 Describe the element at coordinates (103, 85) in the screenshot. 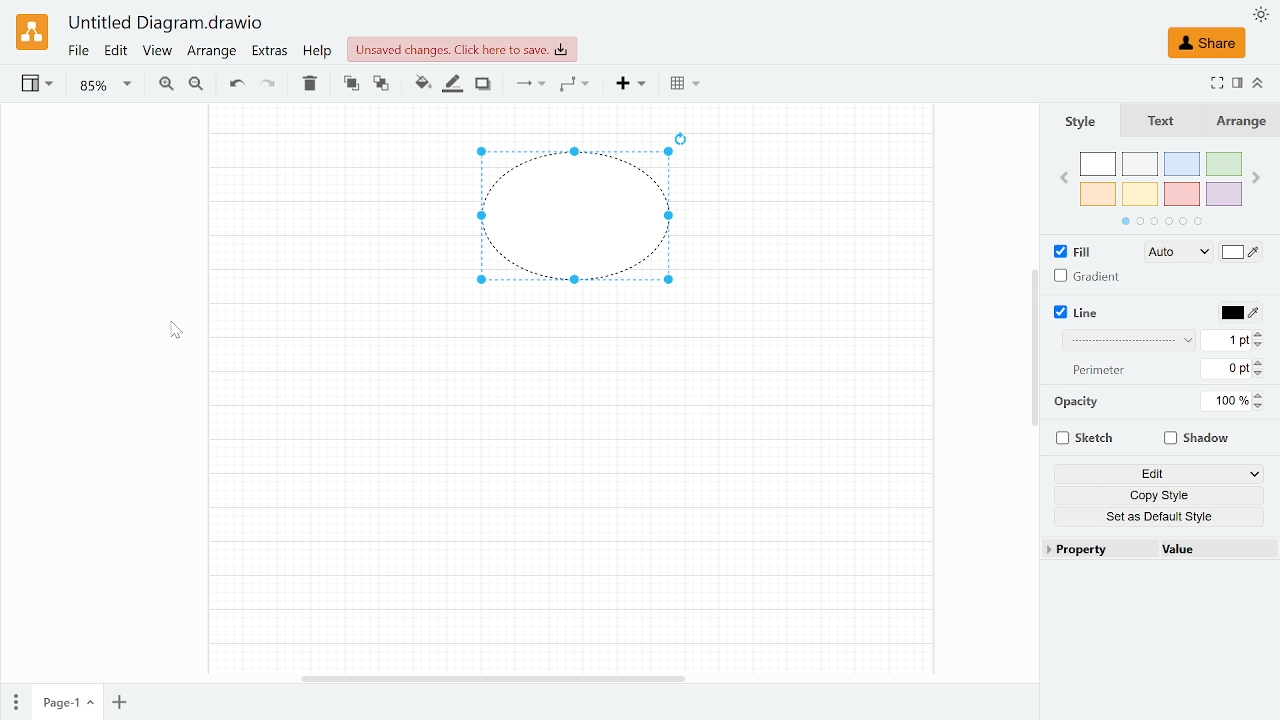

I see `Zoom` at that location.